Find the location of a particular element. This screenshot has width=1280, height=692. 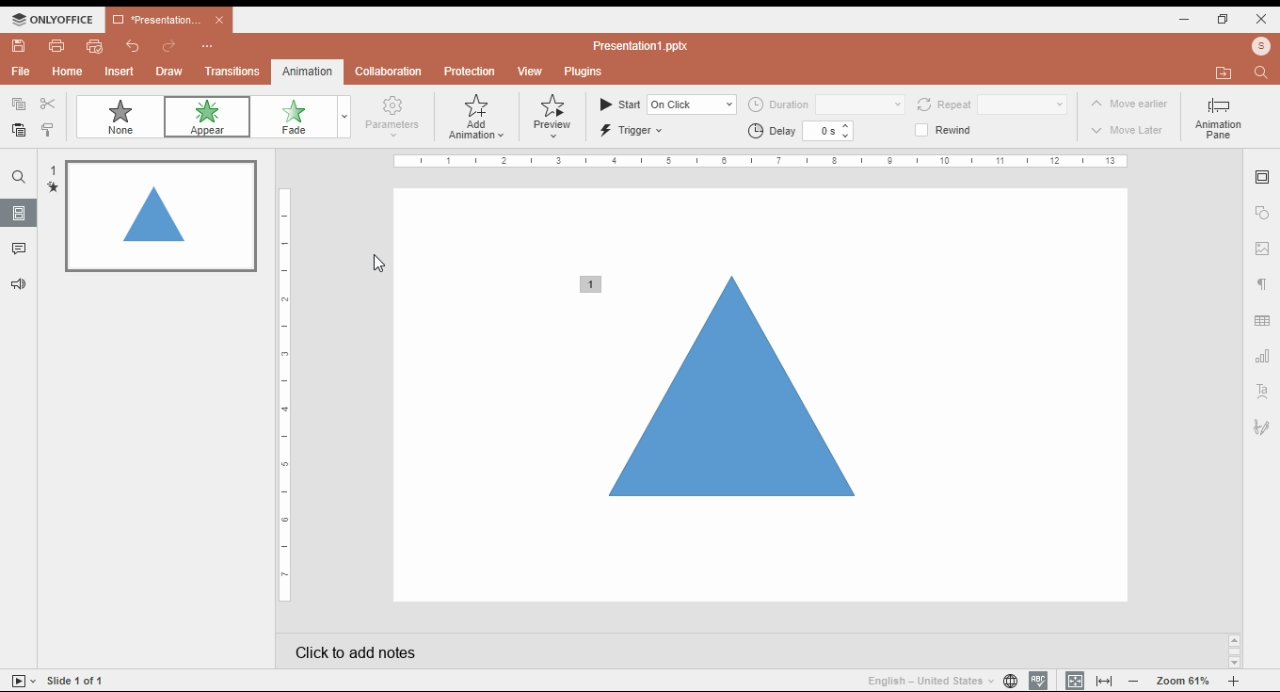

title is located at coordinates (641, 46).